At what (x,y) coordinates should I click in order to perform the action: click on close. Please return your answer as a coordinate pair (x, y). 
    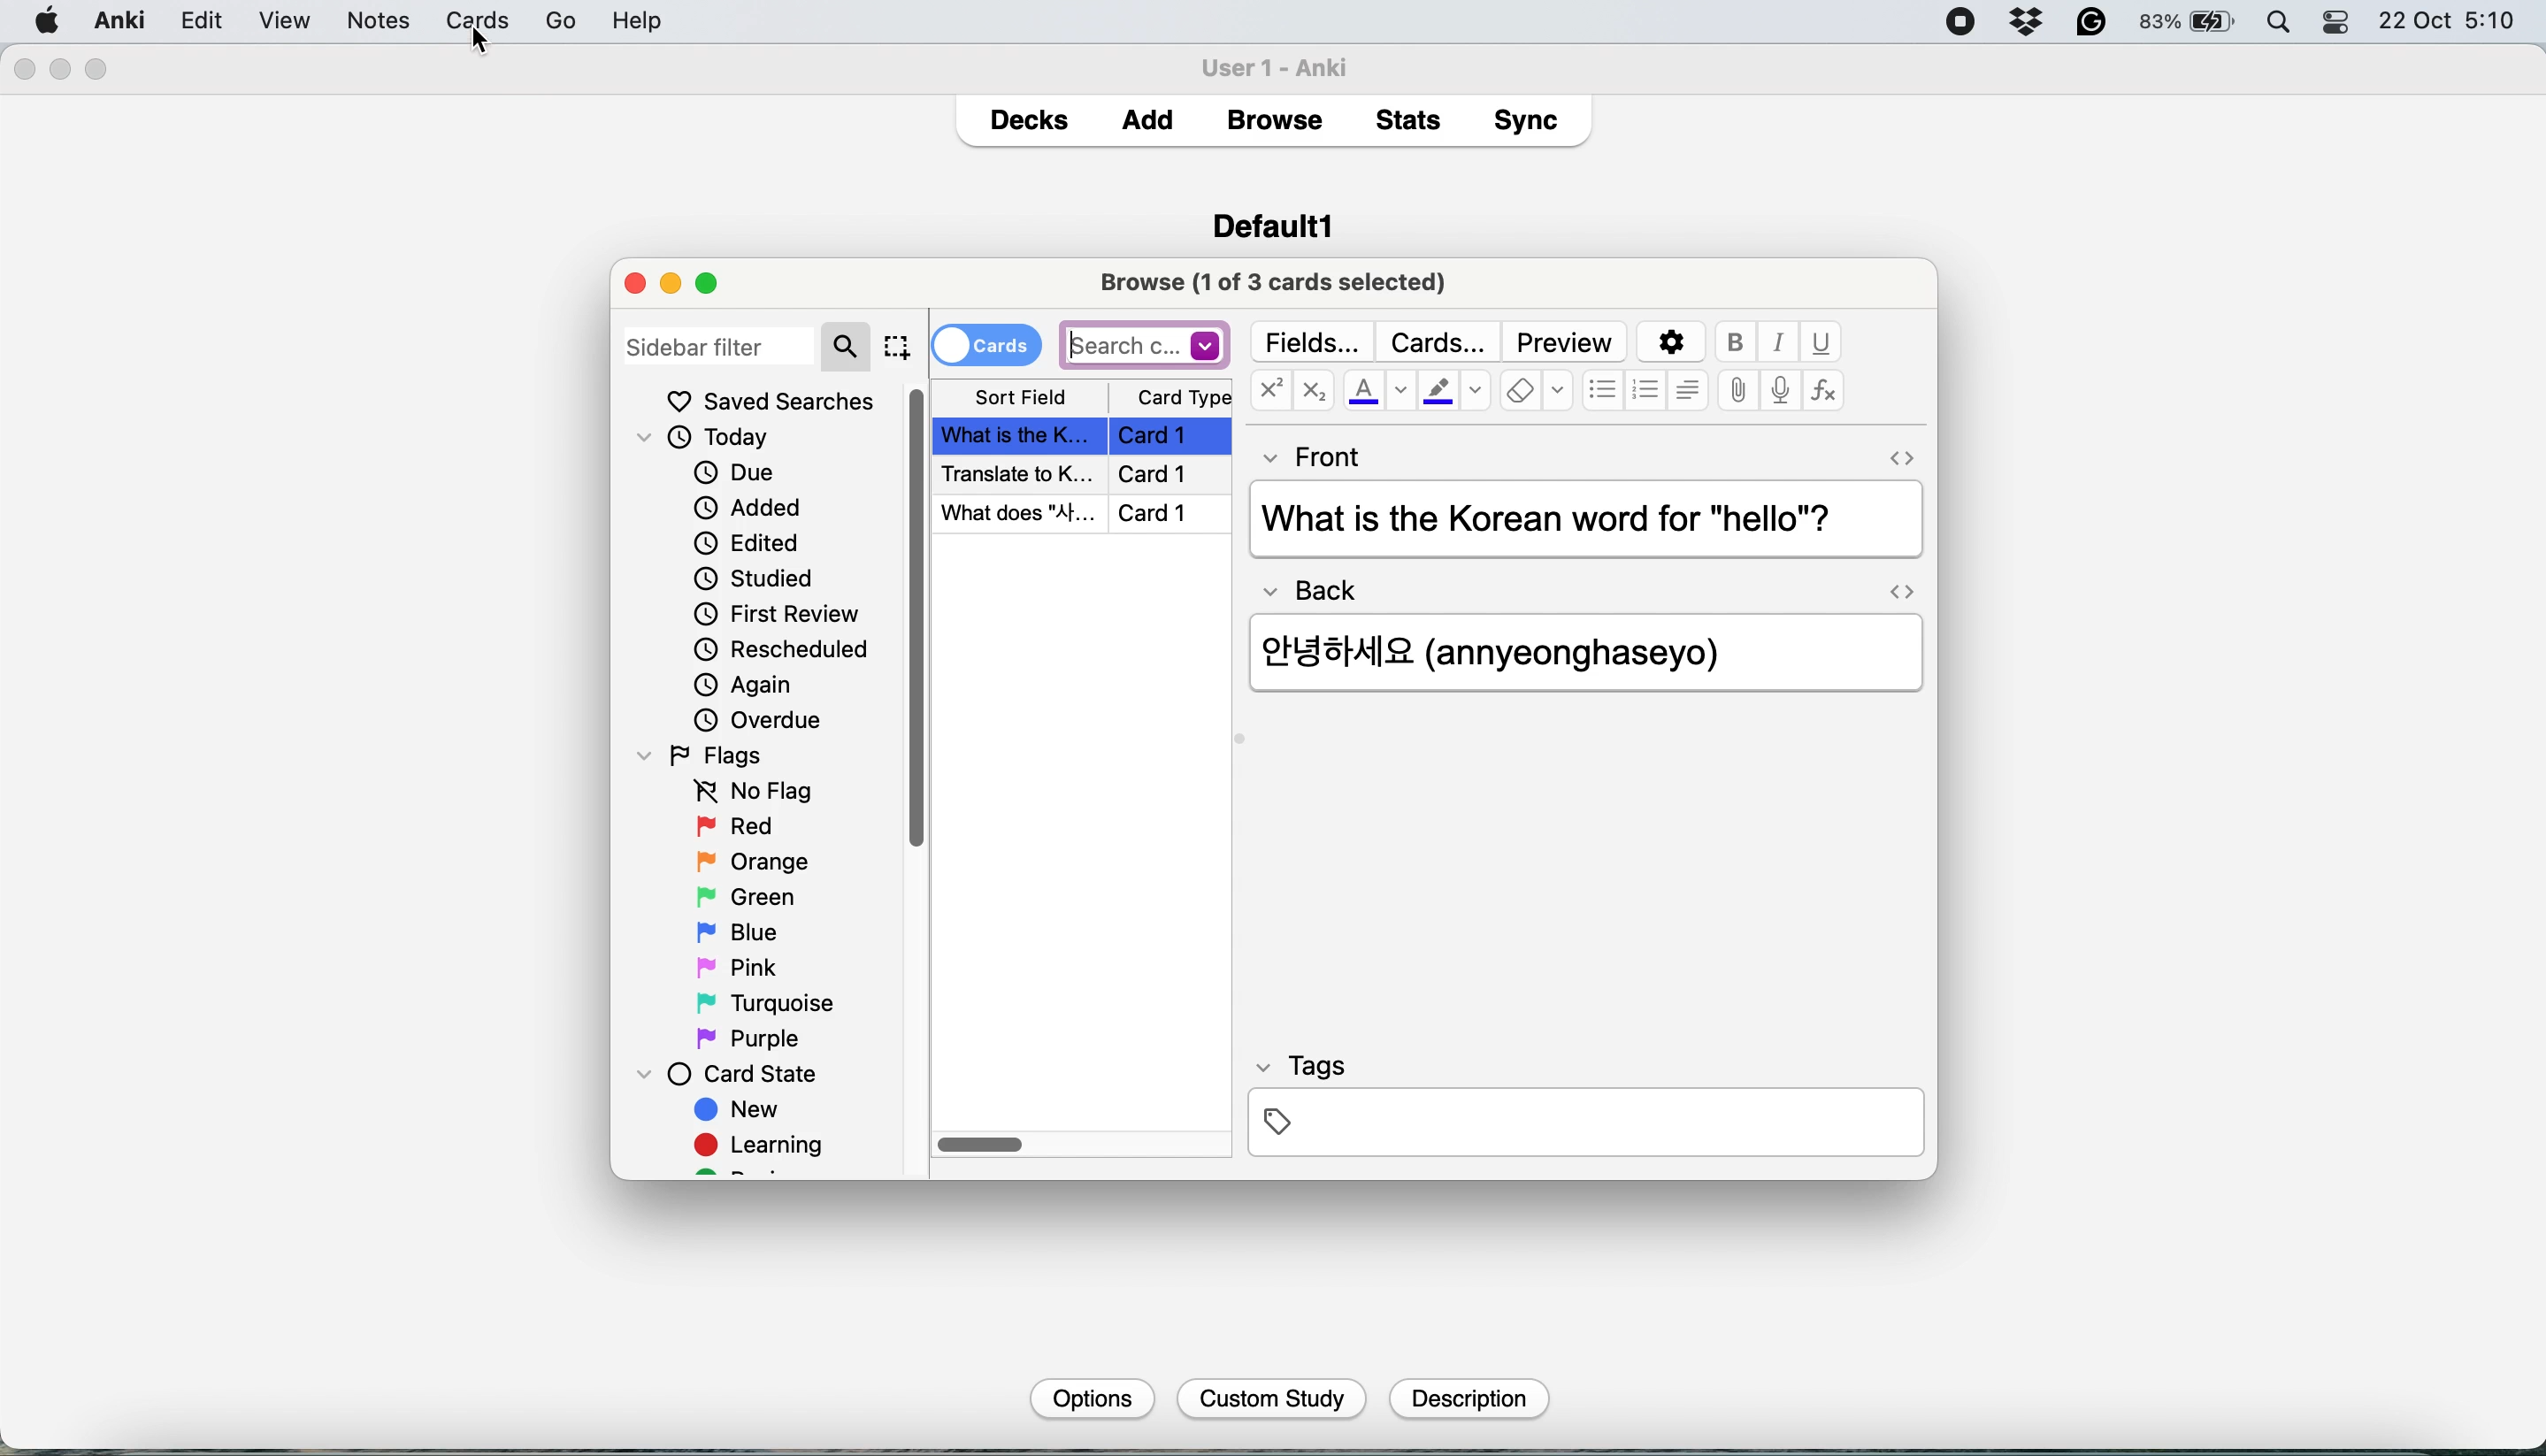
    Looking at the image, I should click on (23, 70).